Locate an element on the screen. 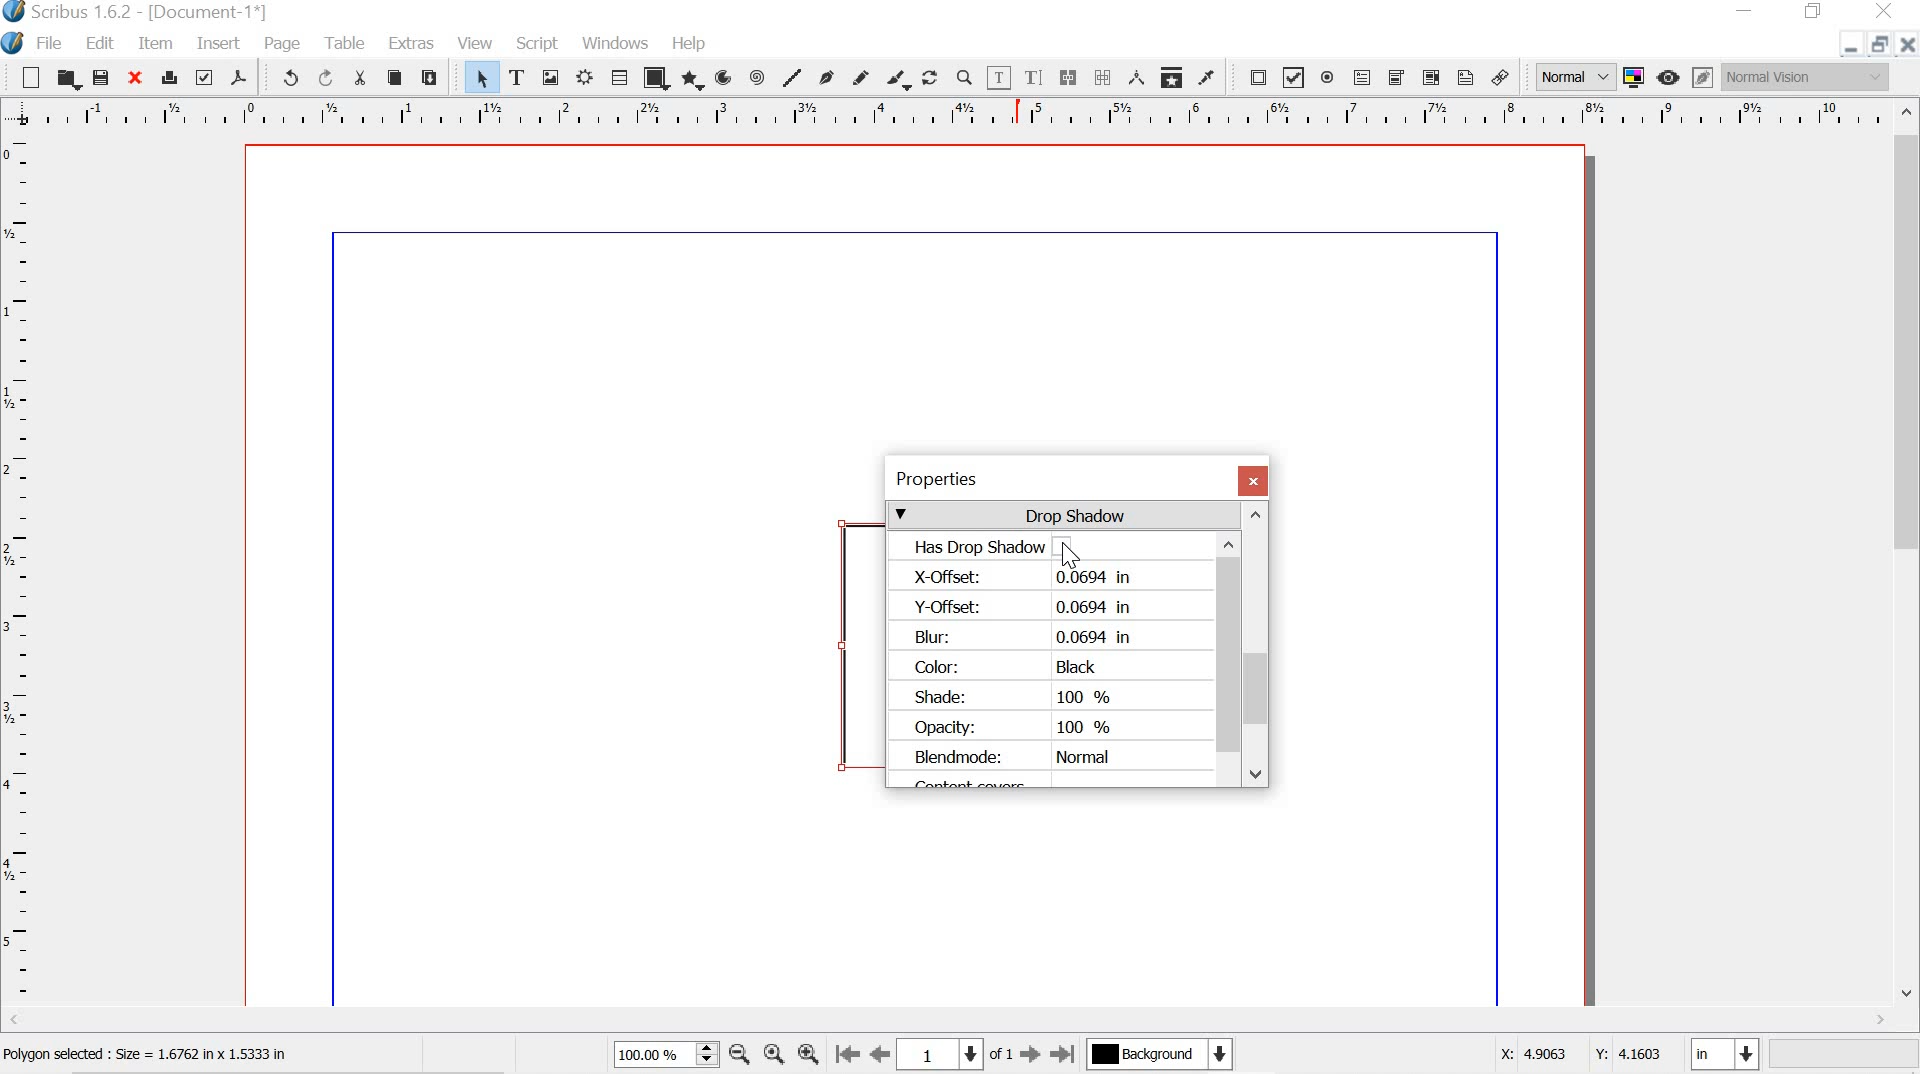  save is located at coordinates (101, 77).